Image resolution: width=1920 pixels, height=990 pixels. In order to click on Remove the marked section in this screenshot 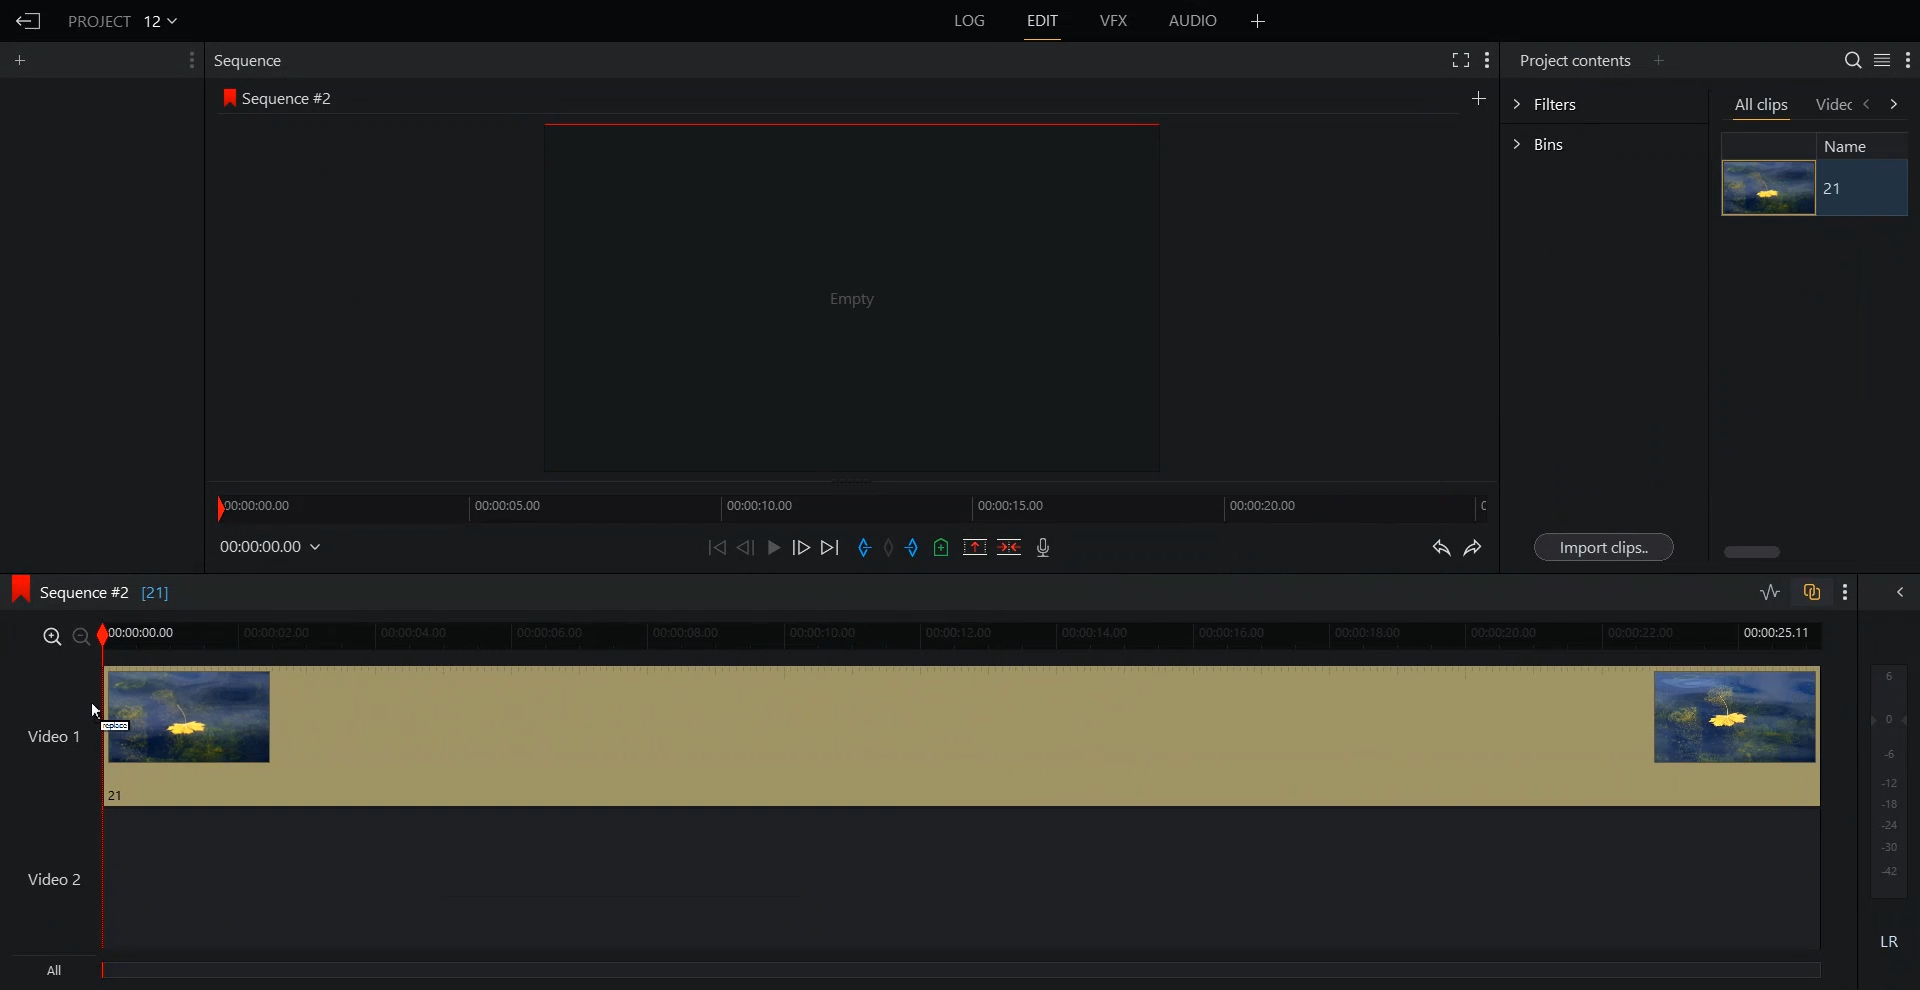, I will do `click(974, 547)`.